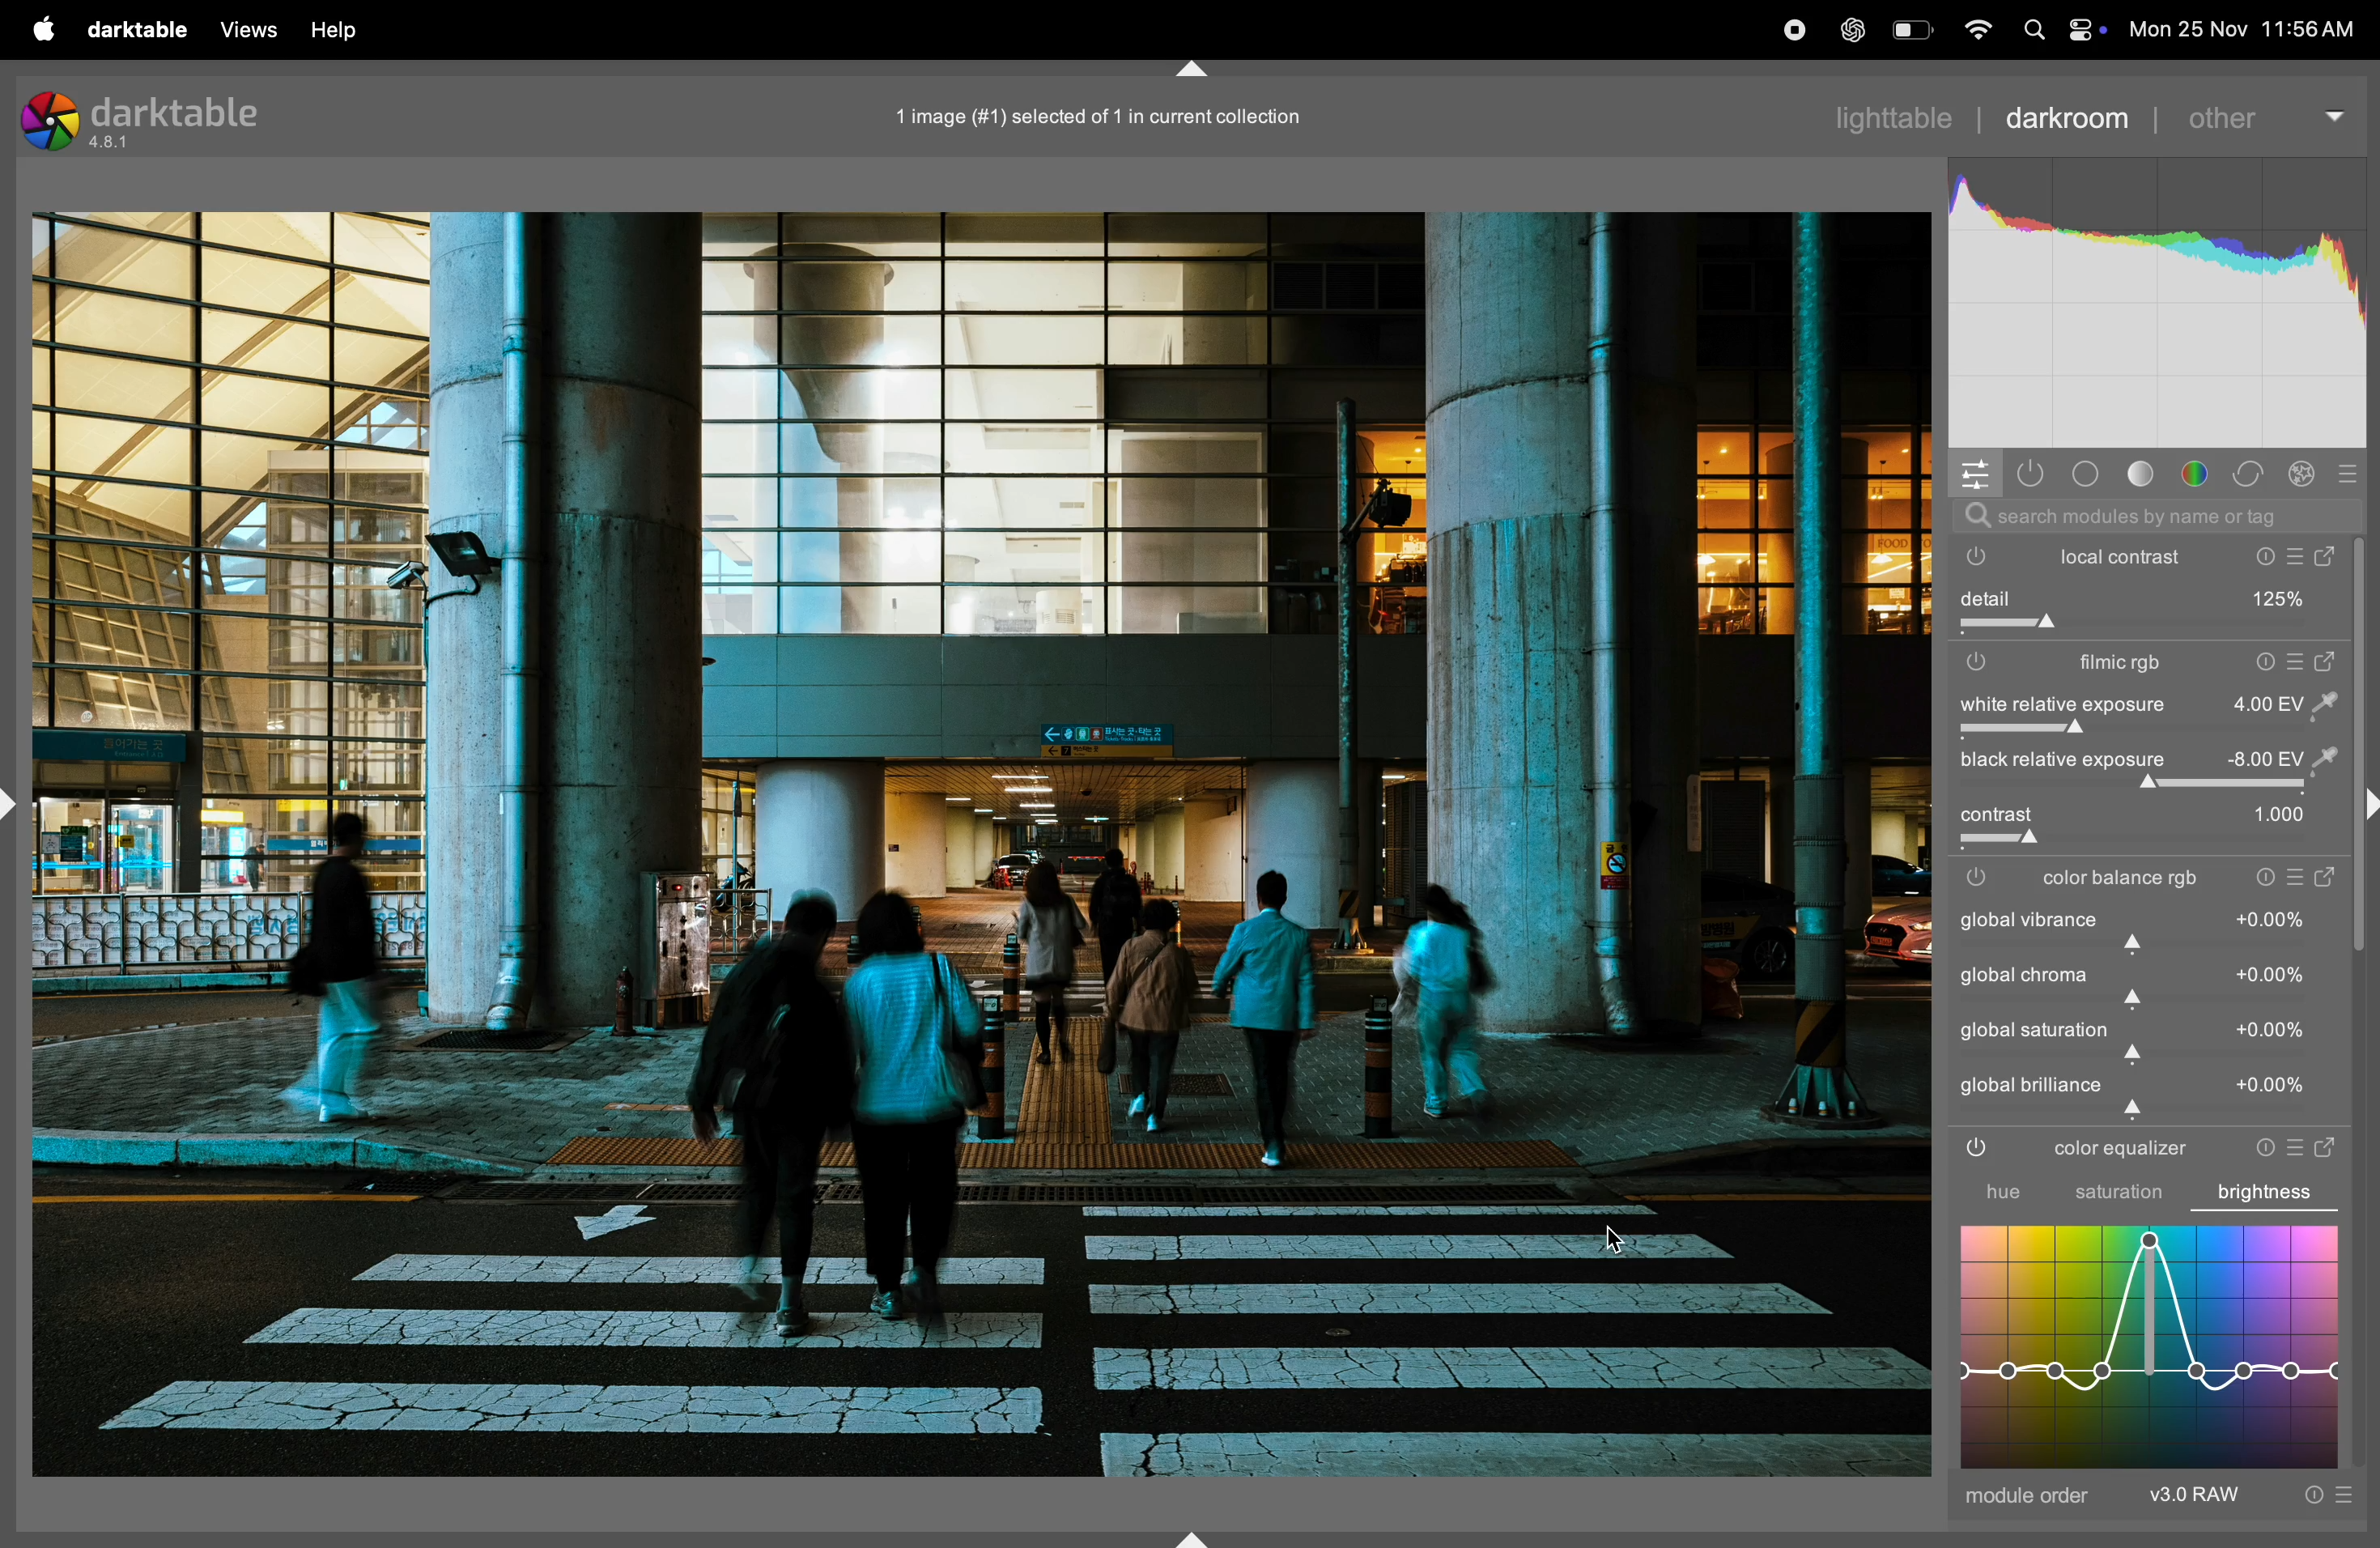 Image resolution: width=2380 pixels, height=1548 pixels. What do you see at coordinates (1128, 116) in the screenshot?
I see `image title` at bounding box center [1128, 116].